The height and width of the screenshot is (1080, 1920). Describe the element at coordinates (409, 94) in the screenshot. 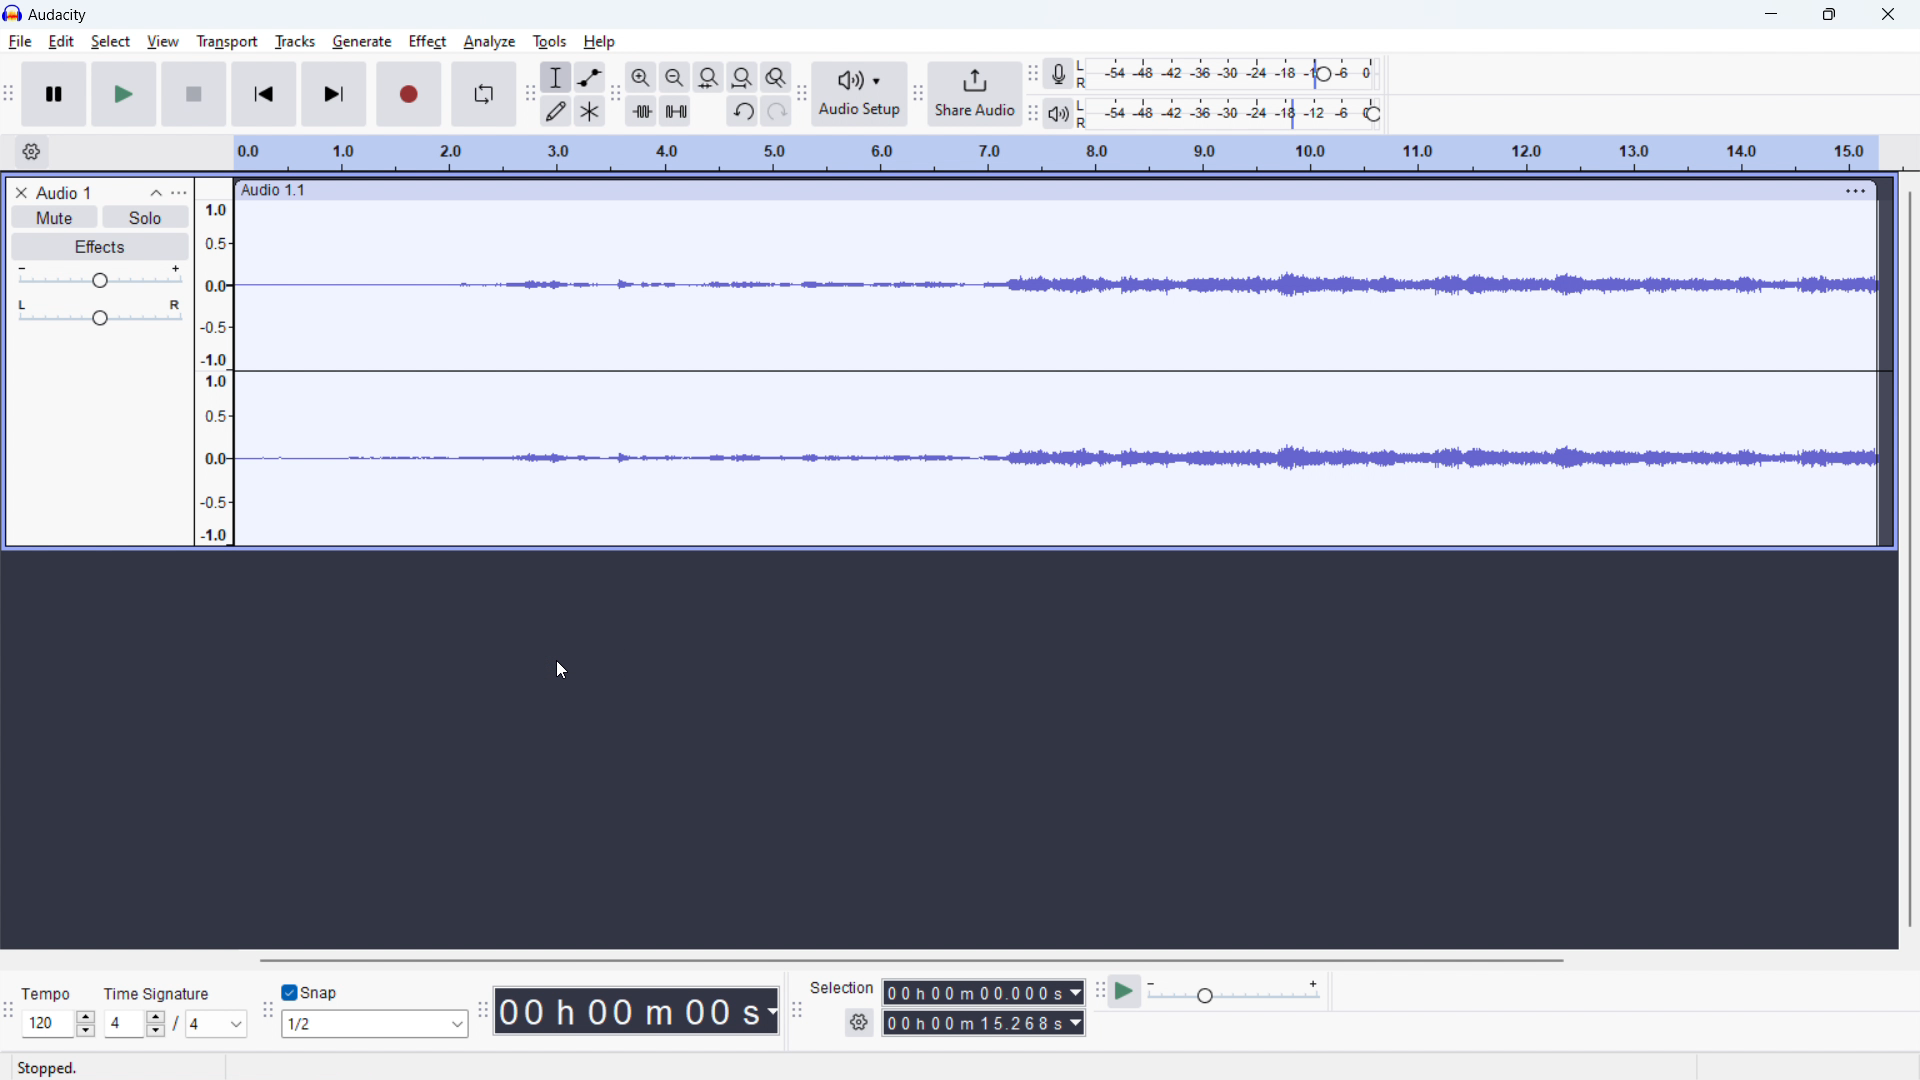

I see `record` at that location.